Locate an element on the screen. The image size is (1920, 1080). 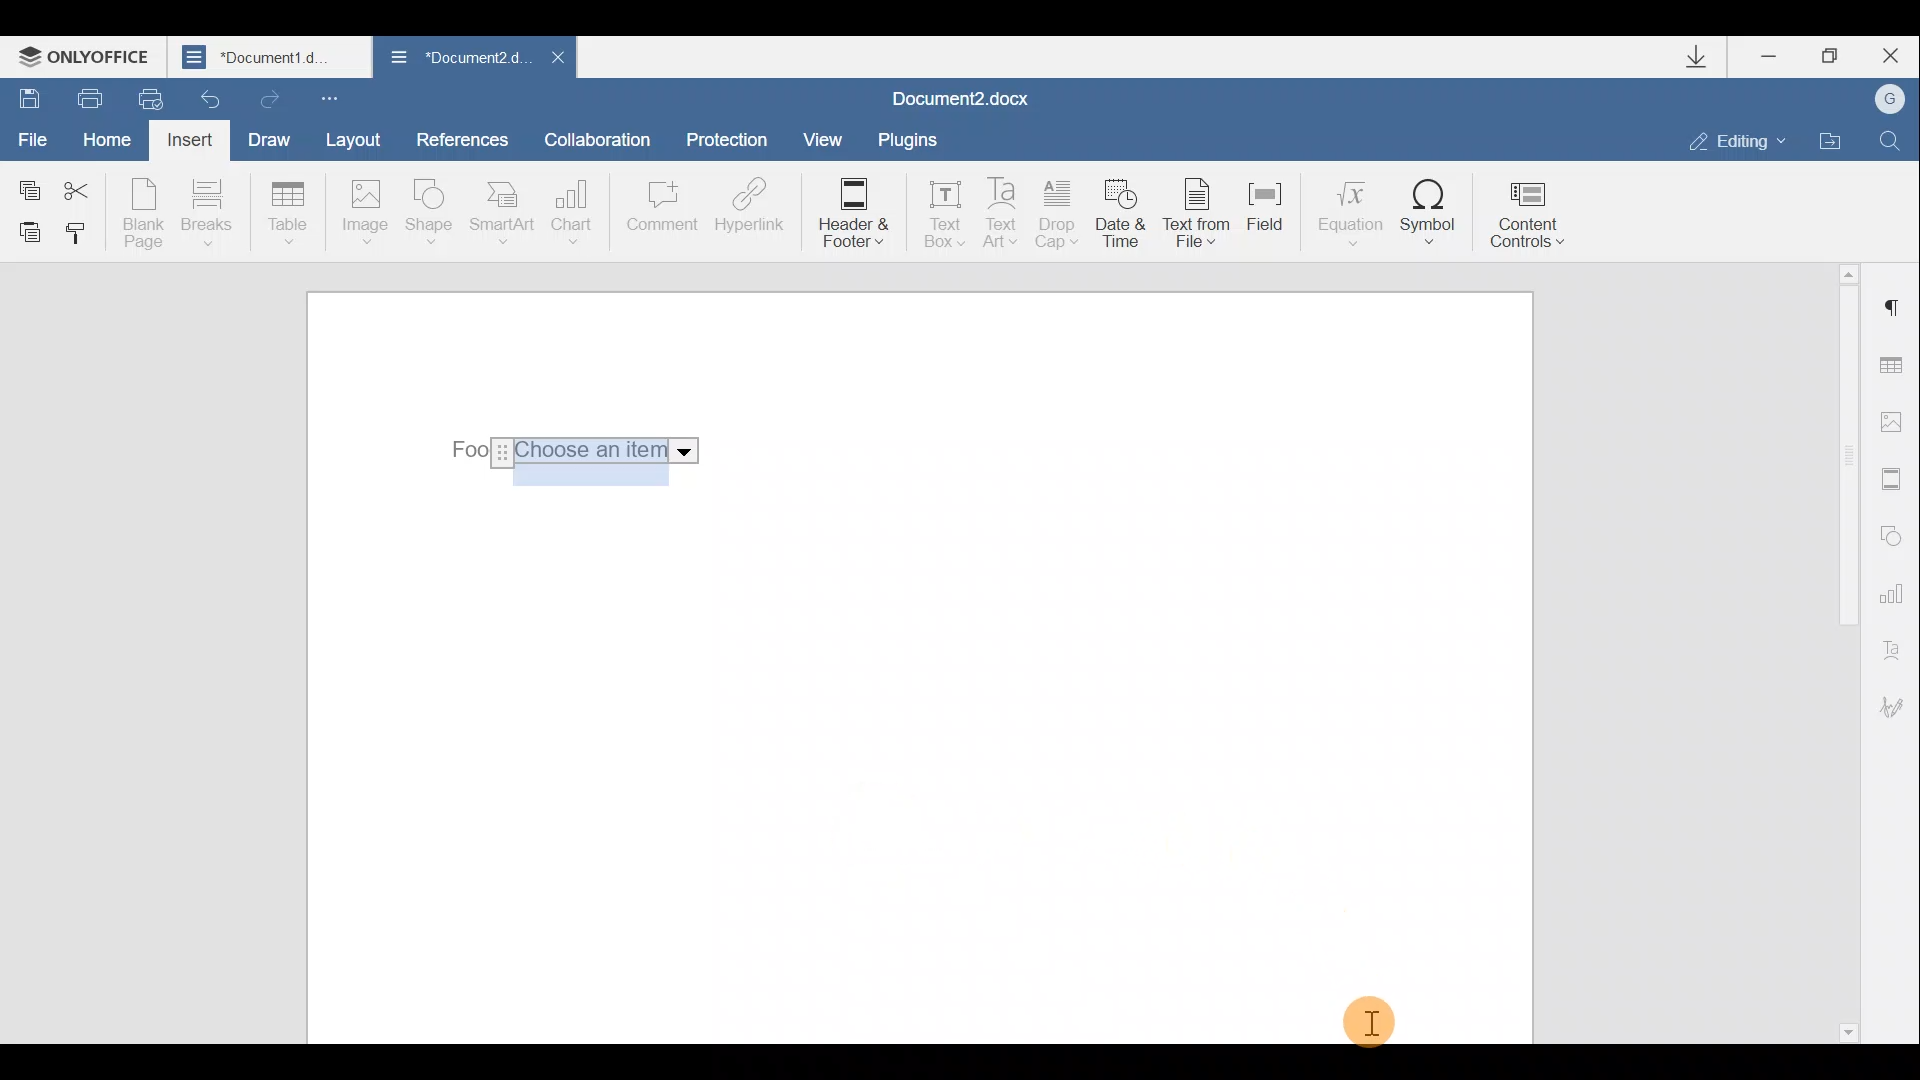
Text box is located at coordinates (938, 208).